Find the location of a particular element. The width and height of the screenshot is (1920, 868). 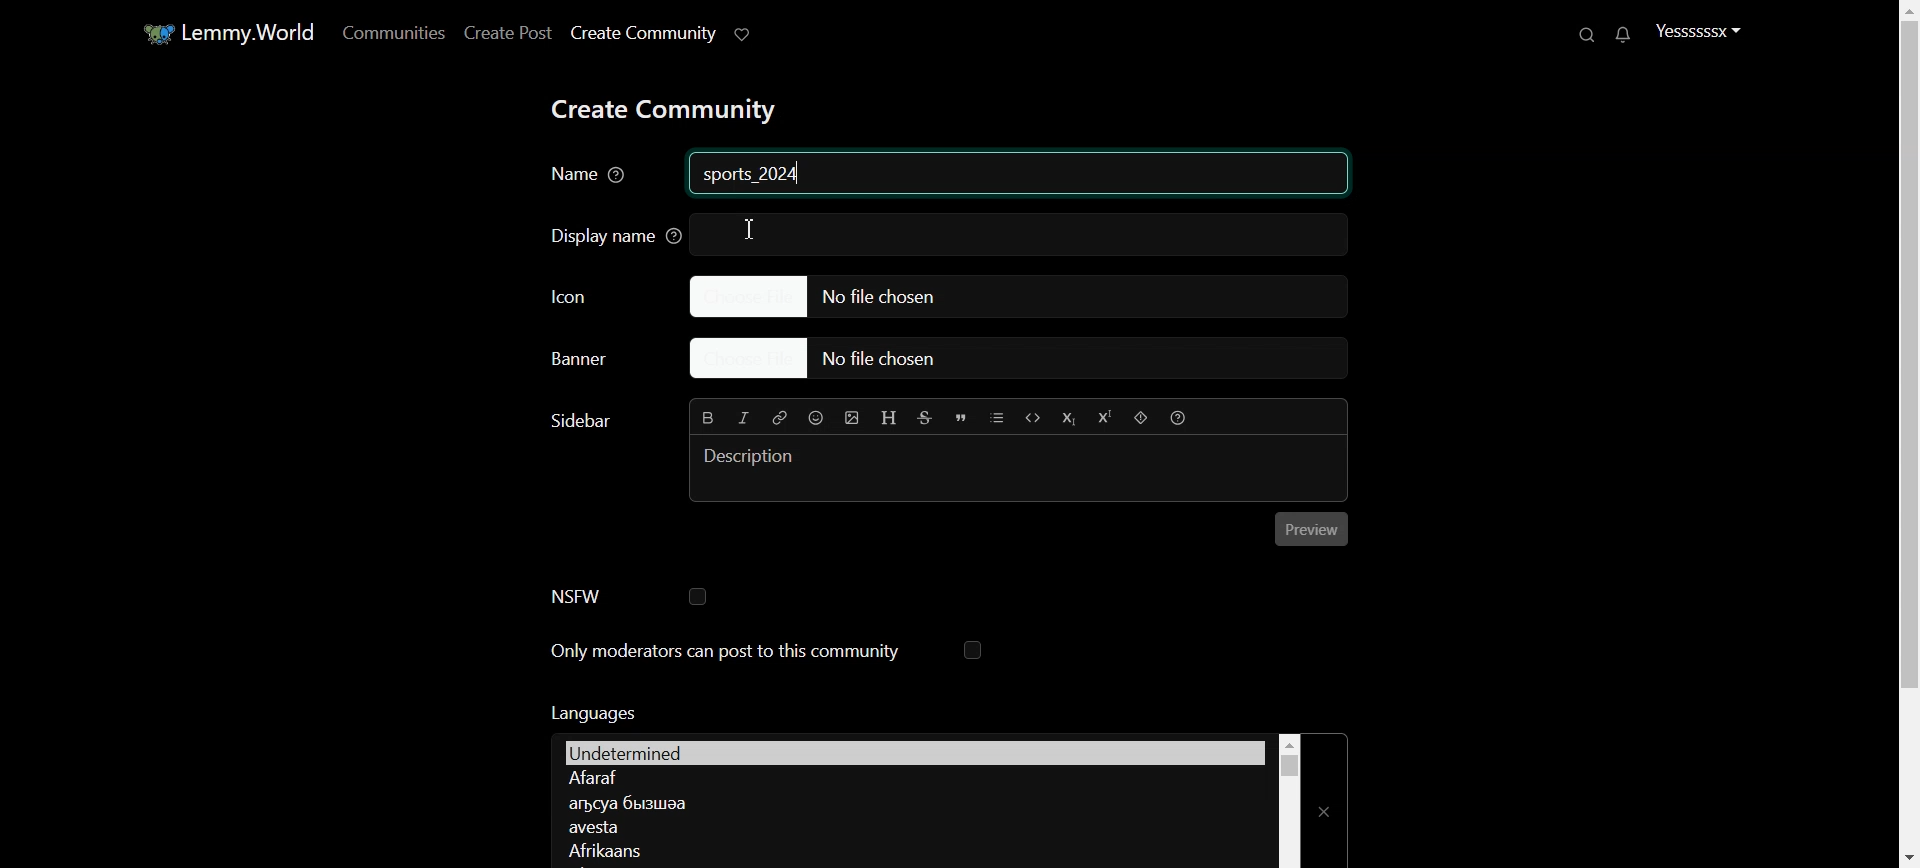

Text is located at coordinates (754, 176).